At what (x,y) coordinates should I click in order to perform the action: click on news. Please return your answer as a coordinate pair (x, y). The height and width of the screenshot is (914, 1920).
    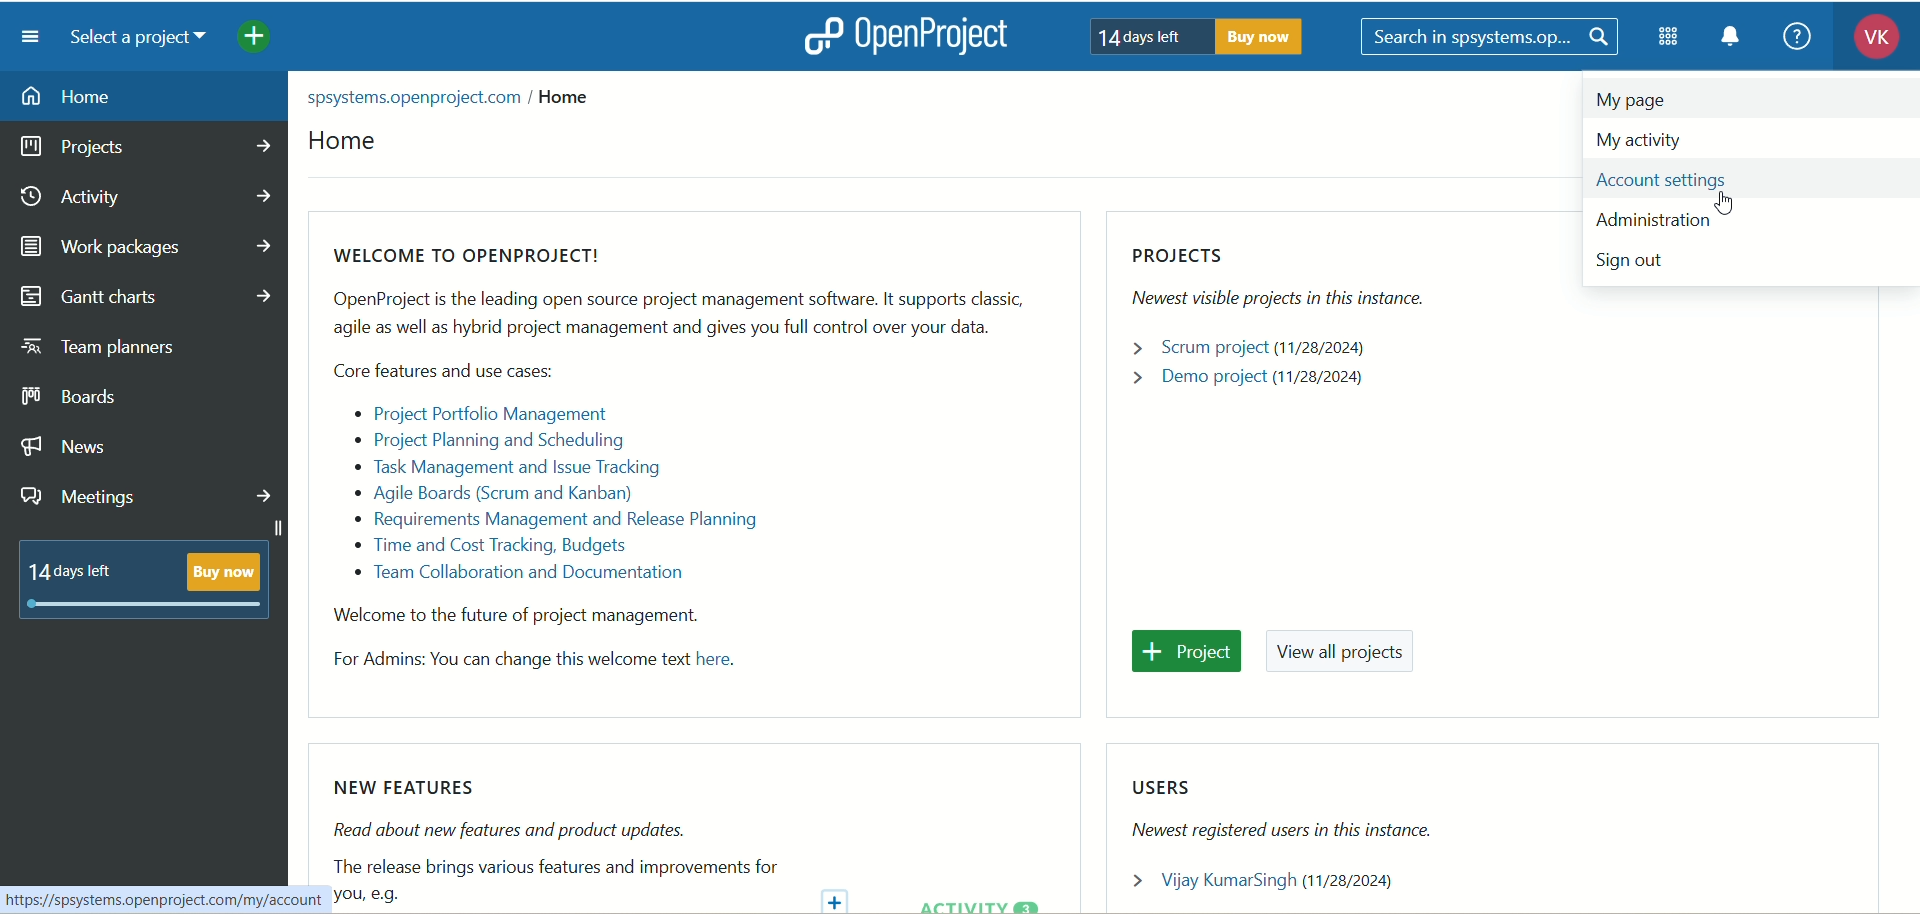
    Looking at the image, I should click on (65, 449).